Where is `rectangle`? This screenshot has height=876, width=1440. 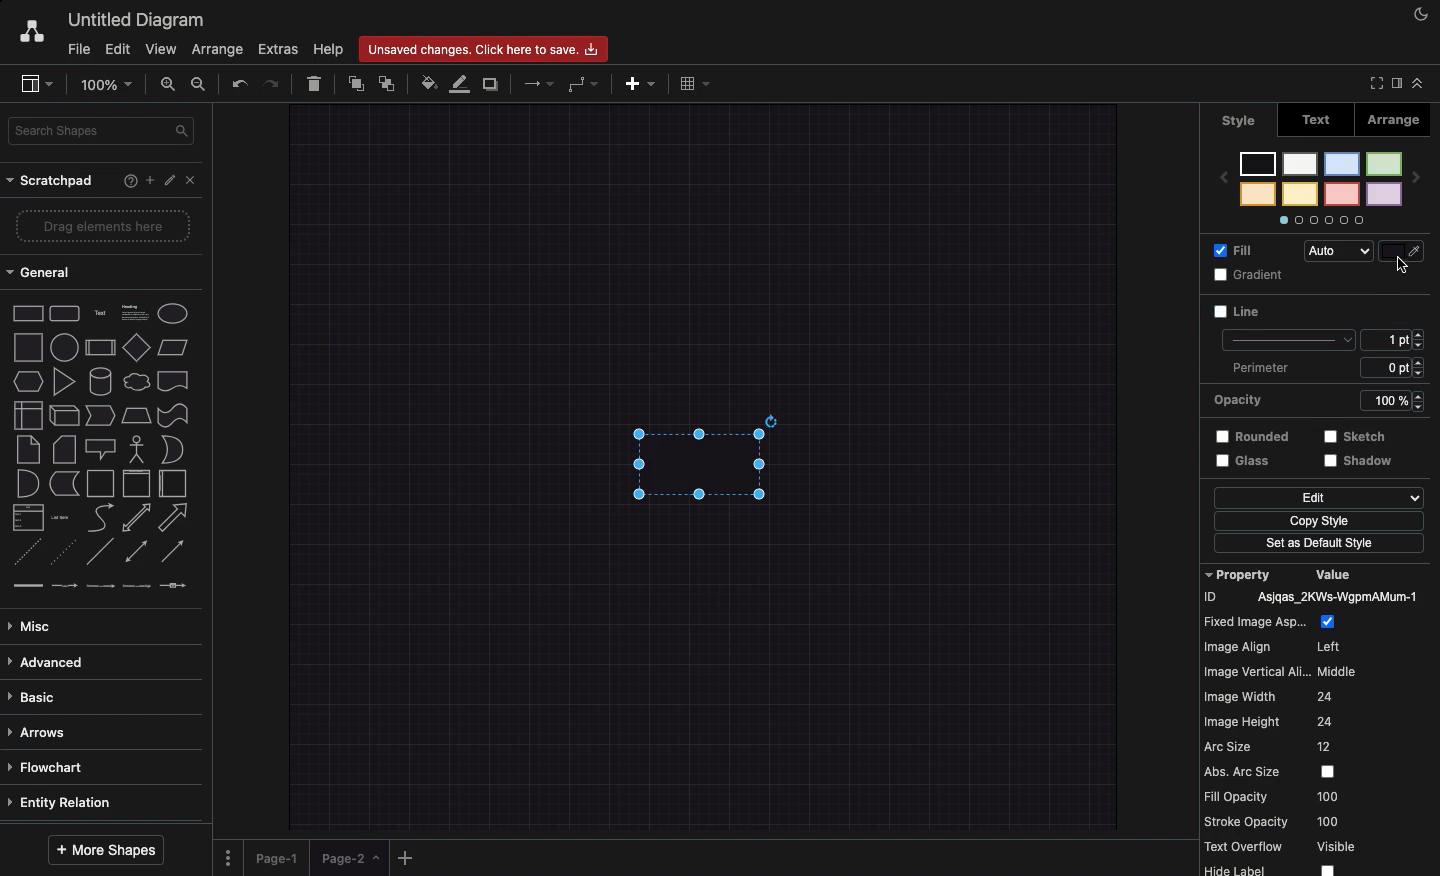
rectangle is located at coordinates (28, 312).